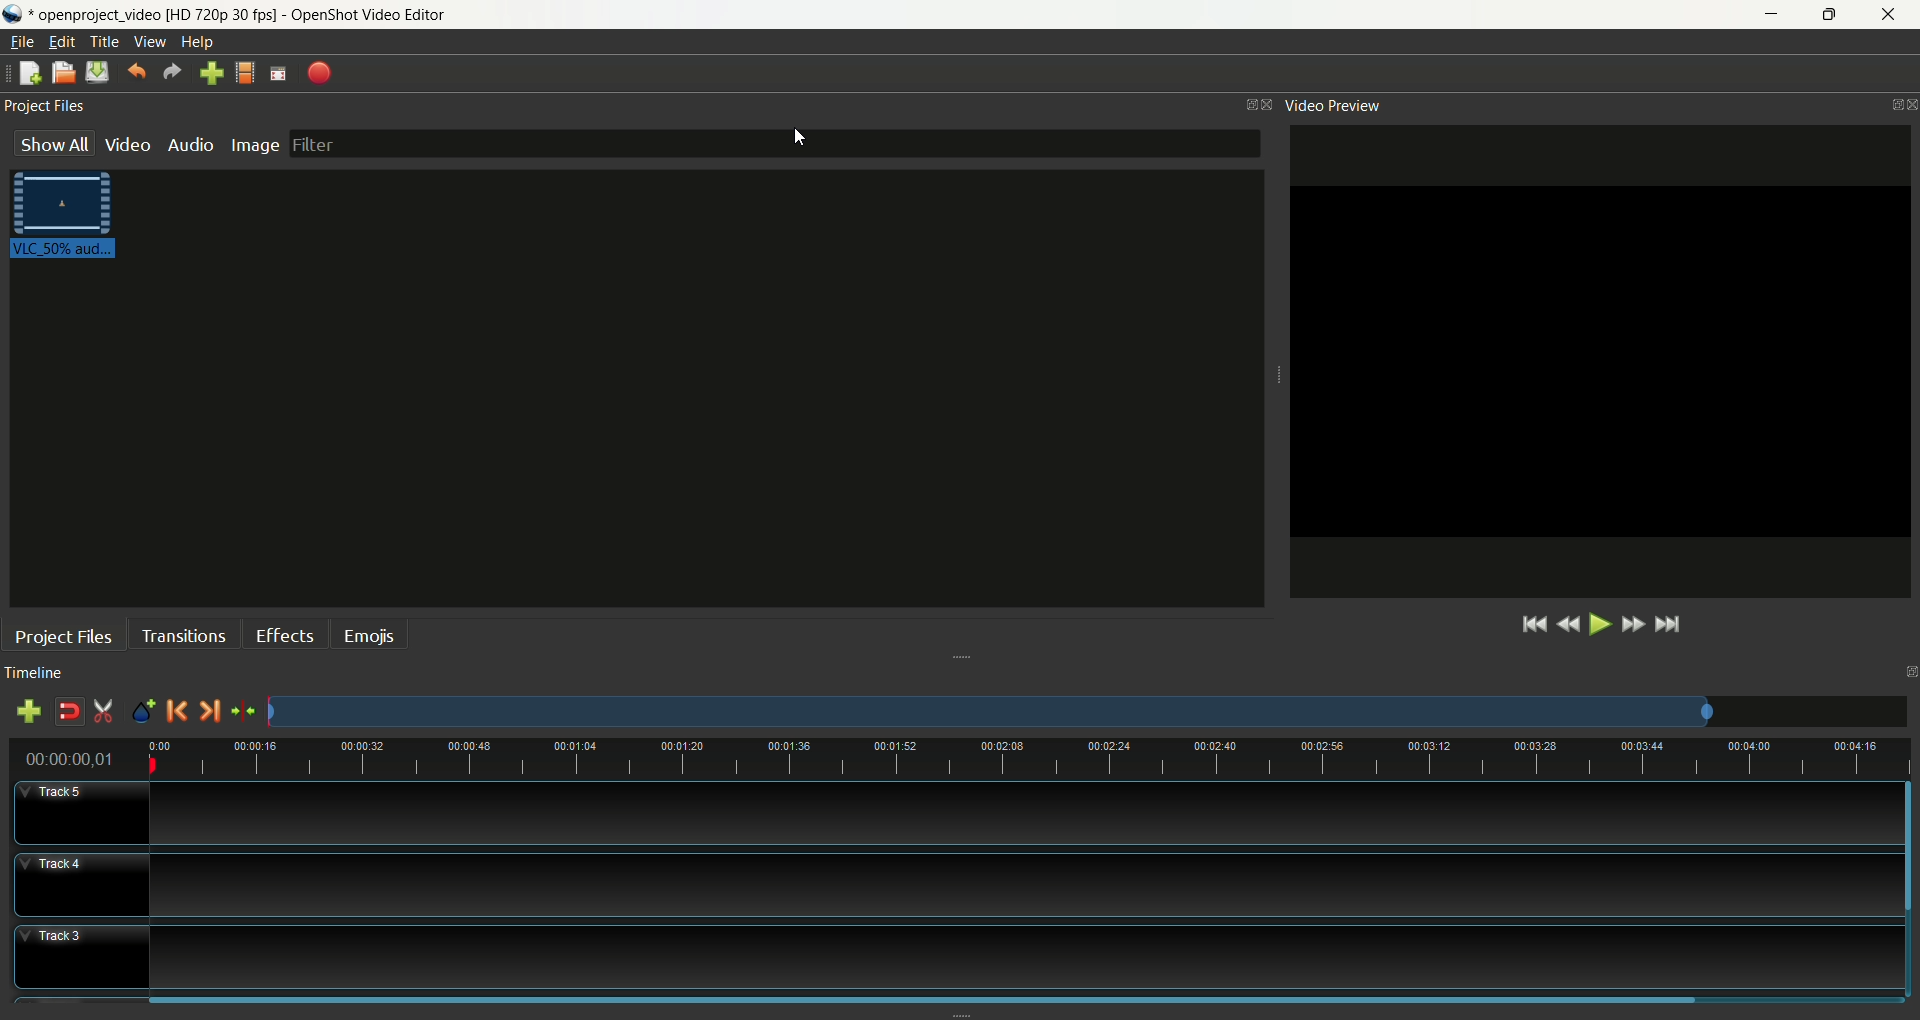  Describe the element at coordinates (101, 712) in the screenshot. I see `enable razor` at that location.